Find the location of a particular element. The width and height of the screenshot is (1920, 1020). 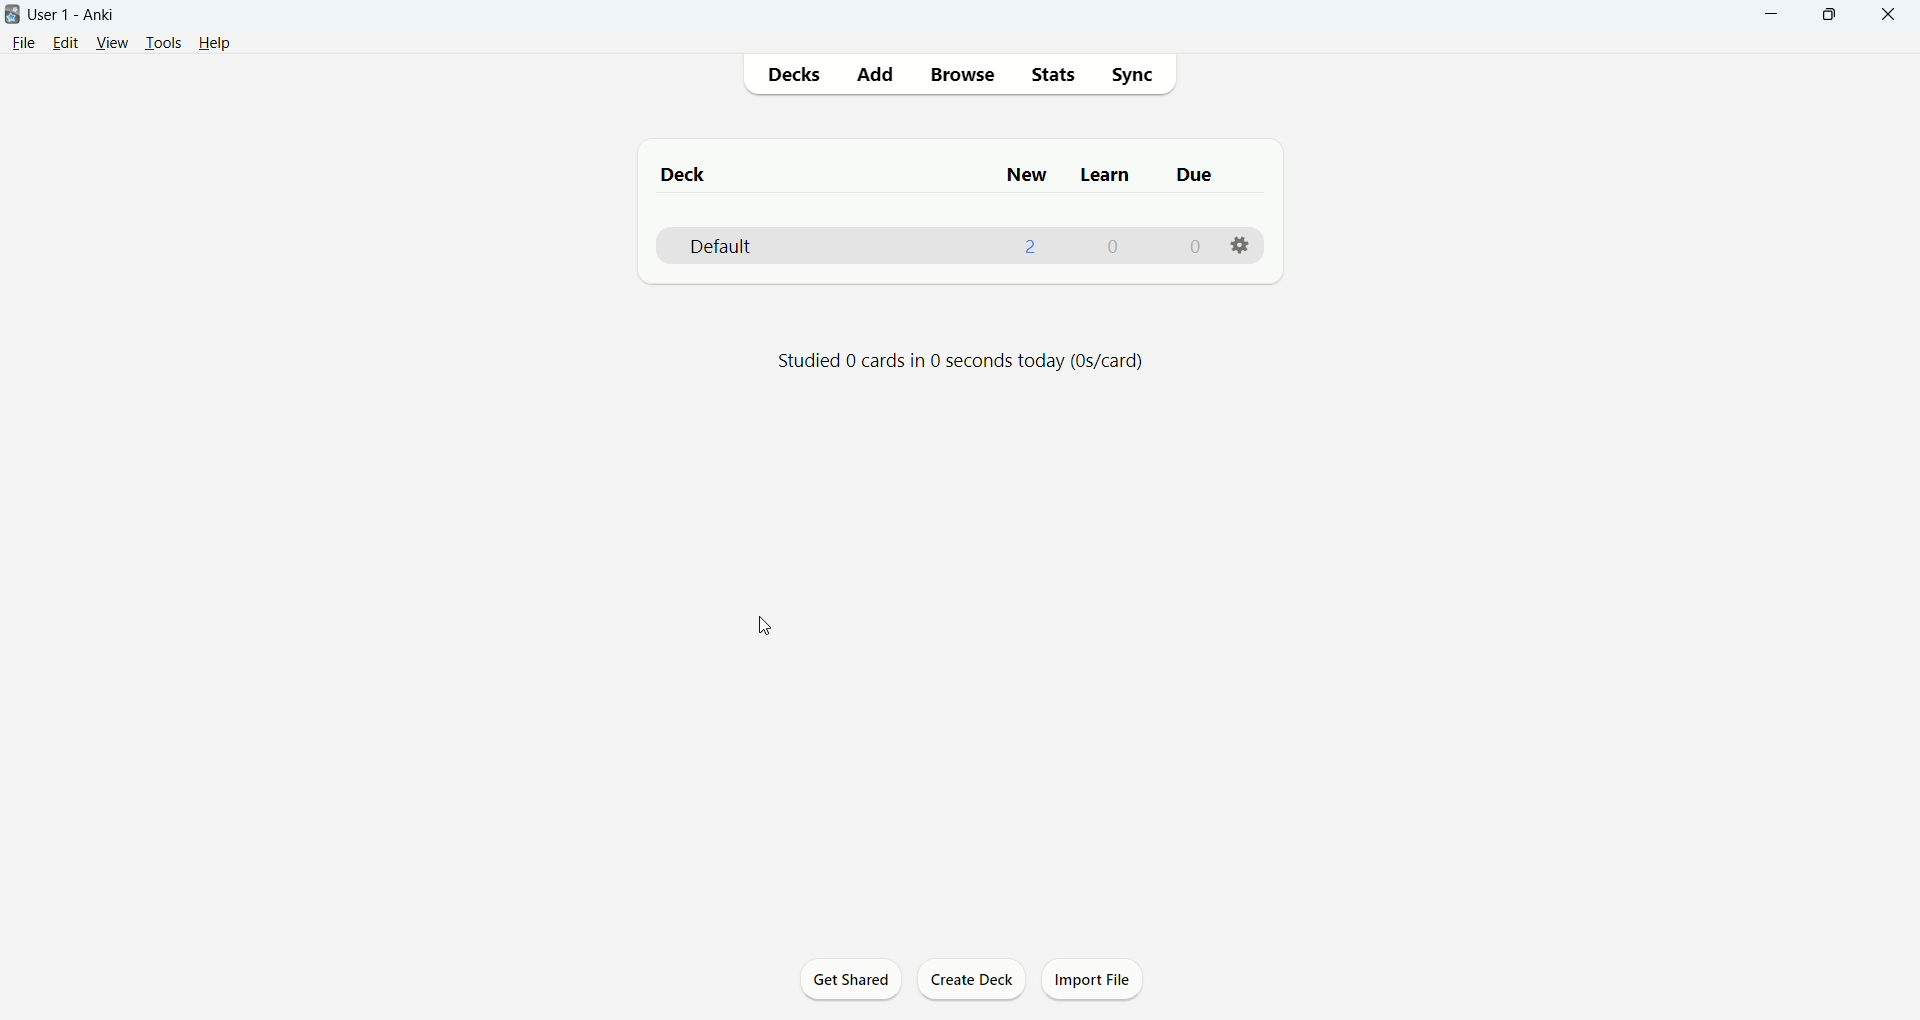

minimize is located at coordinates (1773, 13).